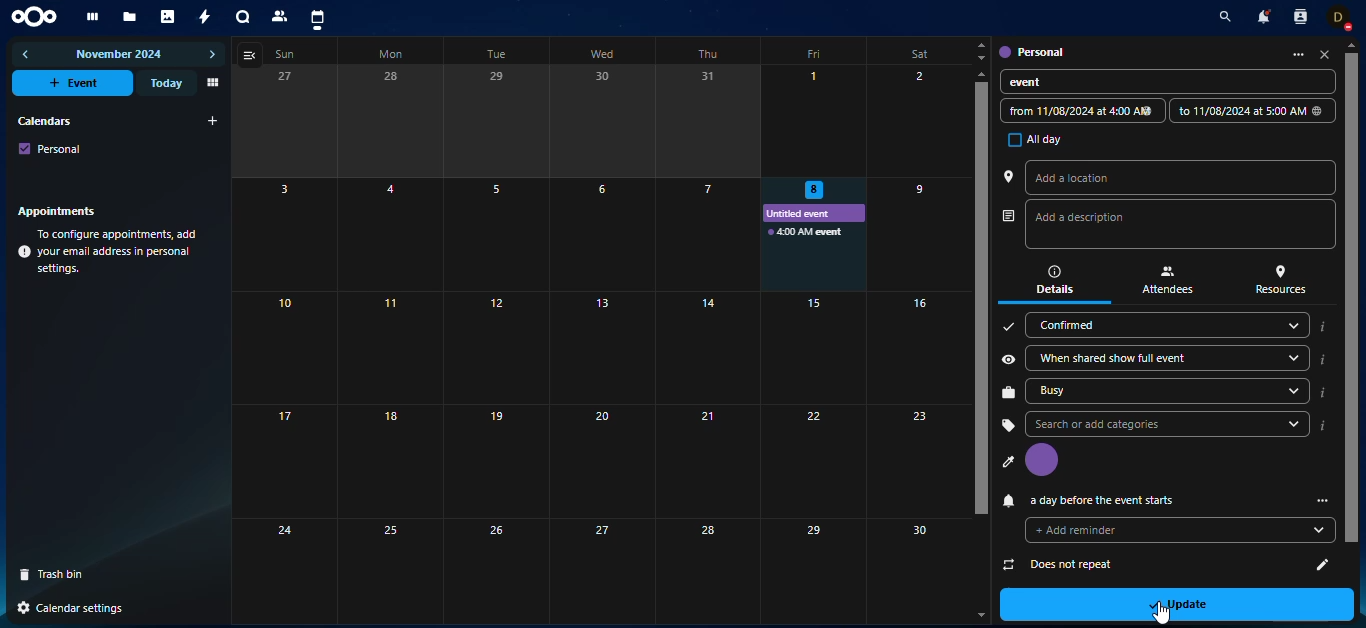 This screenshot has height=628, width=1366. What do you see at coordinates (817, 55) in the screenshot?
I see `fri` at bounding box center [817, 55].